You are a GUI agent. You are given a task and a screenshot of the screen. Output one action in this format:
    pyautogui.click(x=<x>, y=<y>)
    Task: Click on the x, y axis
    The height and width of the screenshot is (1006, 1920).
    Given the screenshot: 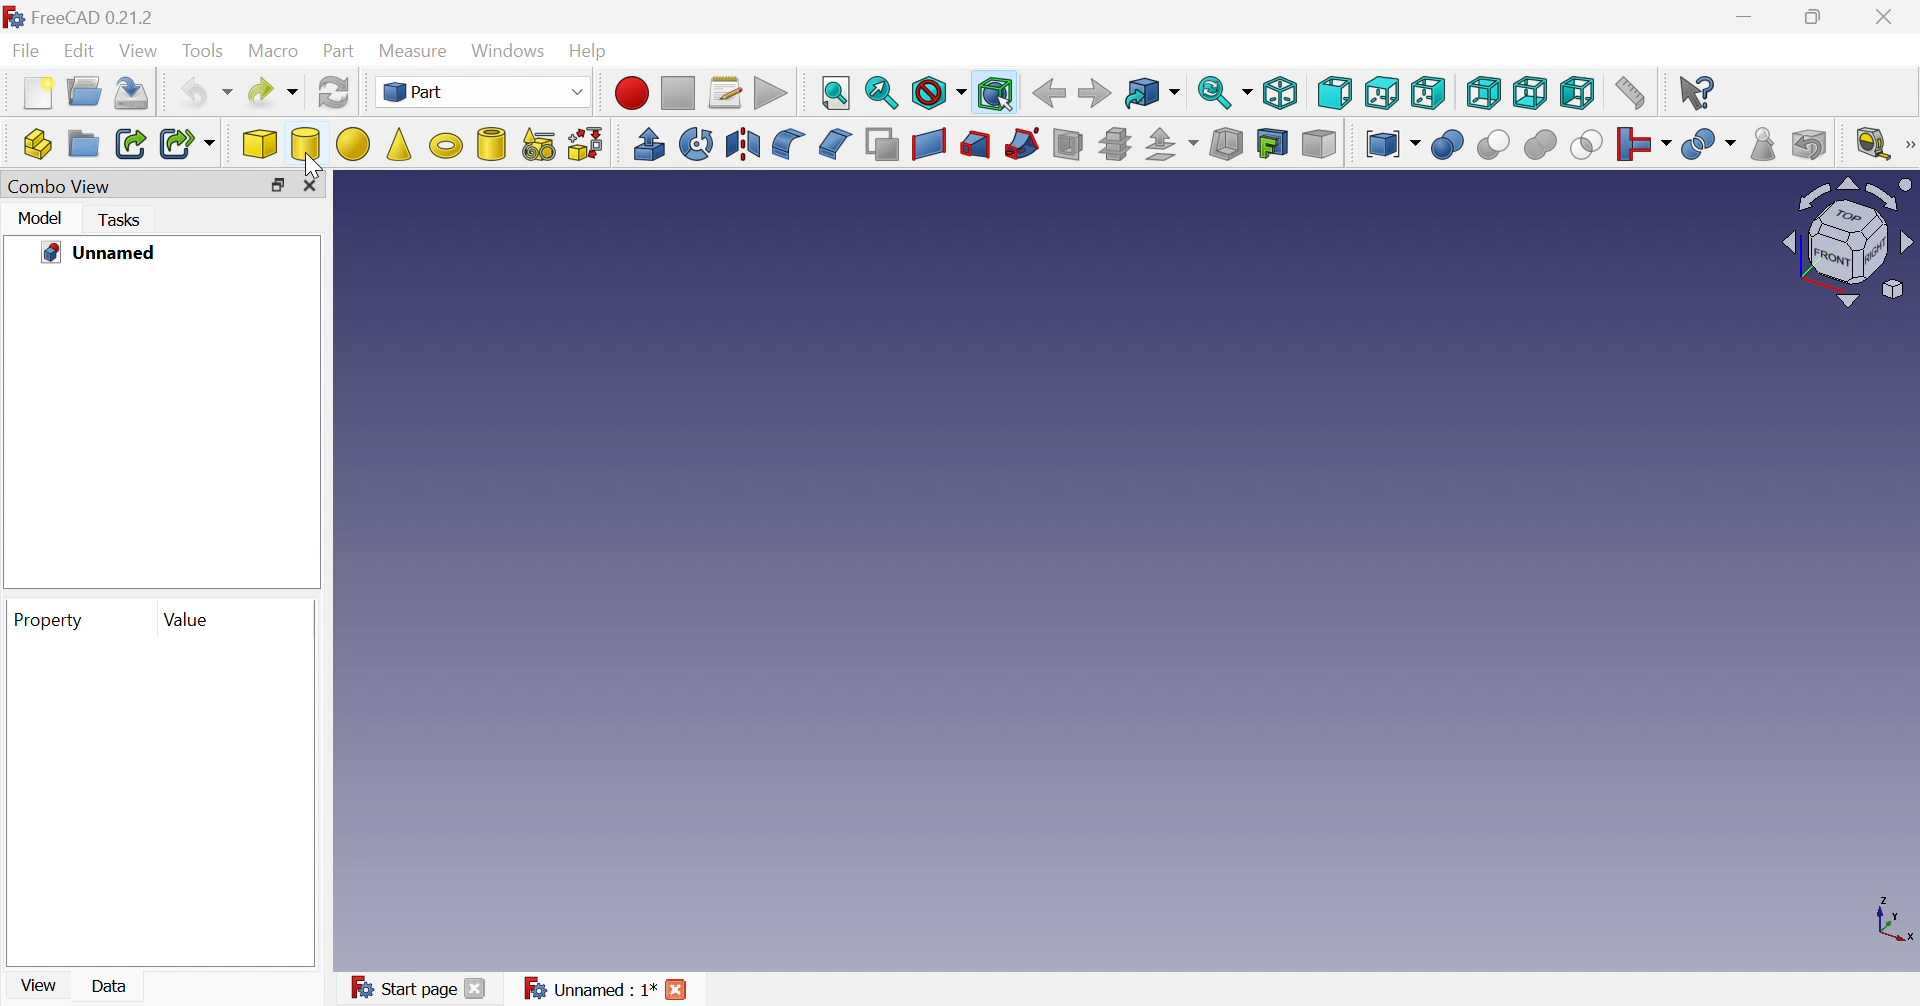 What is the action you would take?
    pyautogui.click(x=1894, y=922)
    